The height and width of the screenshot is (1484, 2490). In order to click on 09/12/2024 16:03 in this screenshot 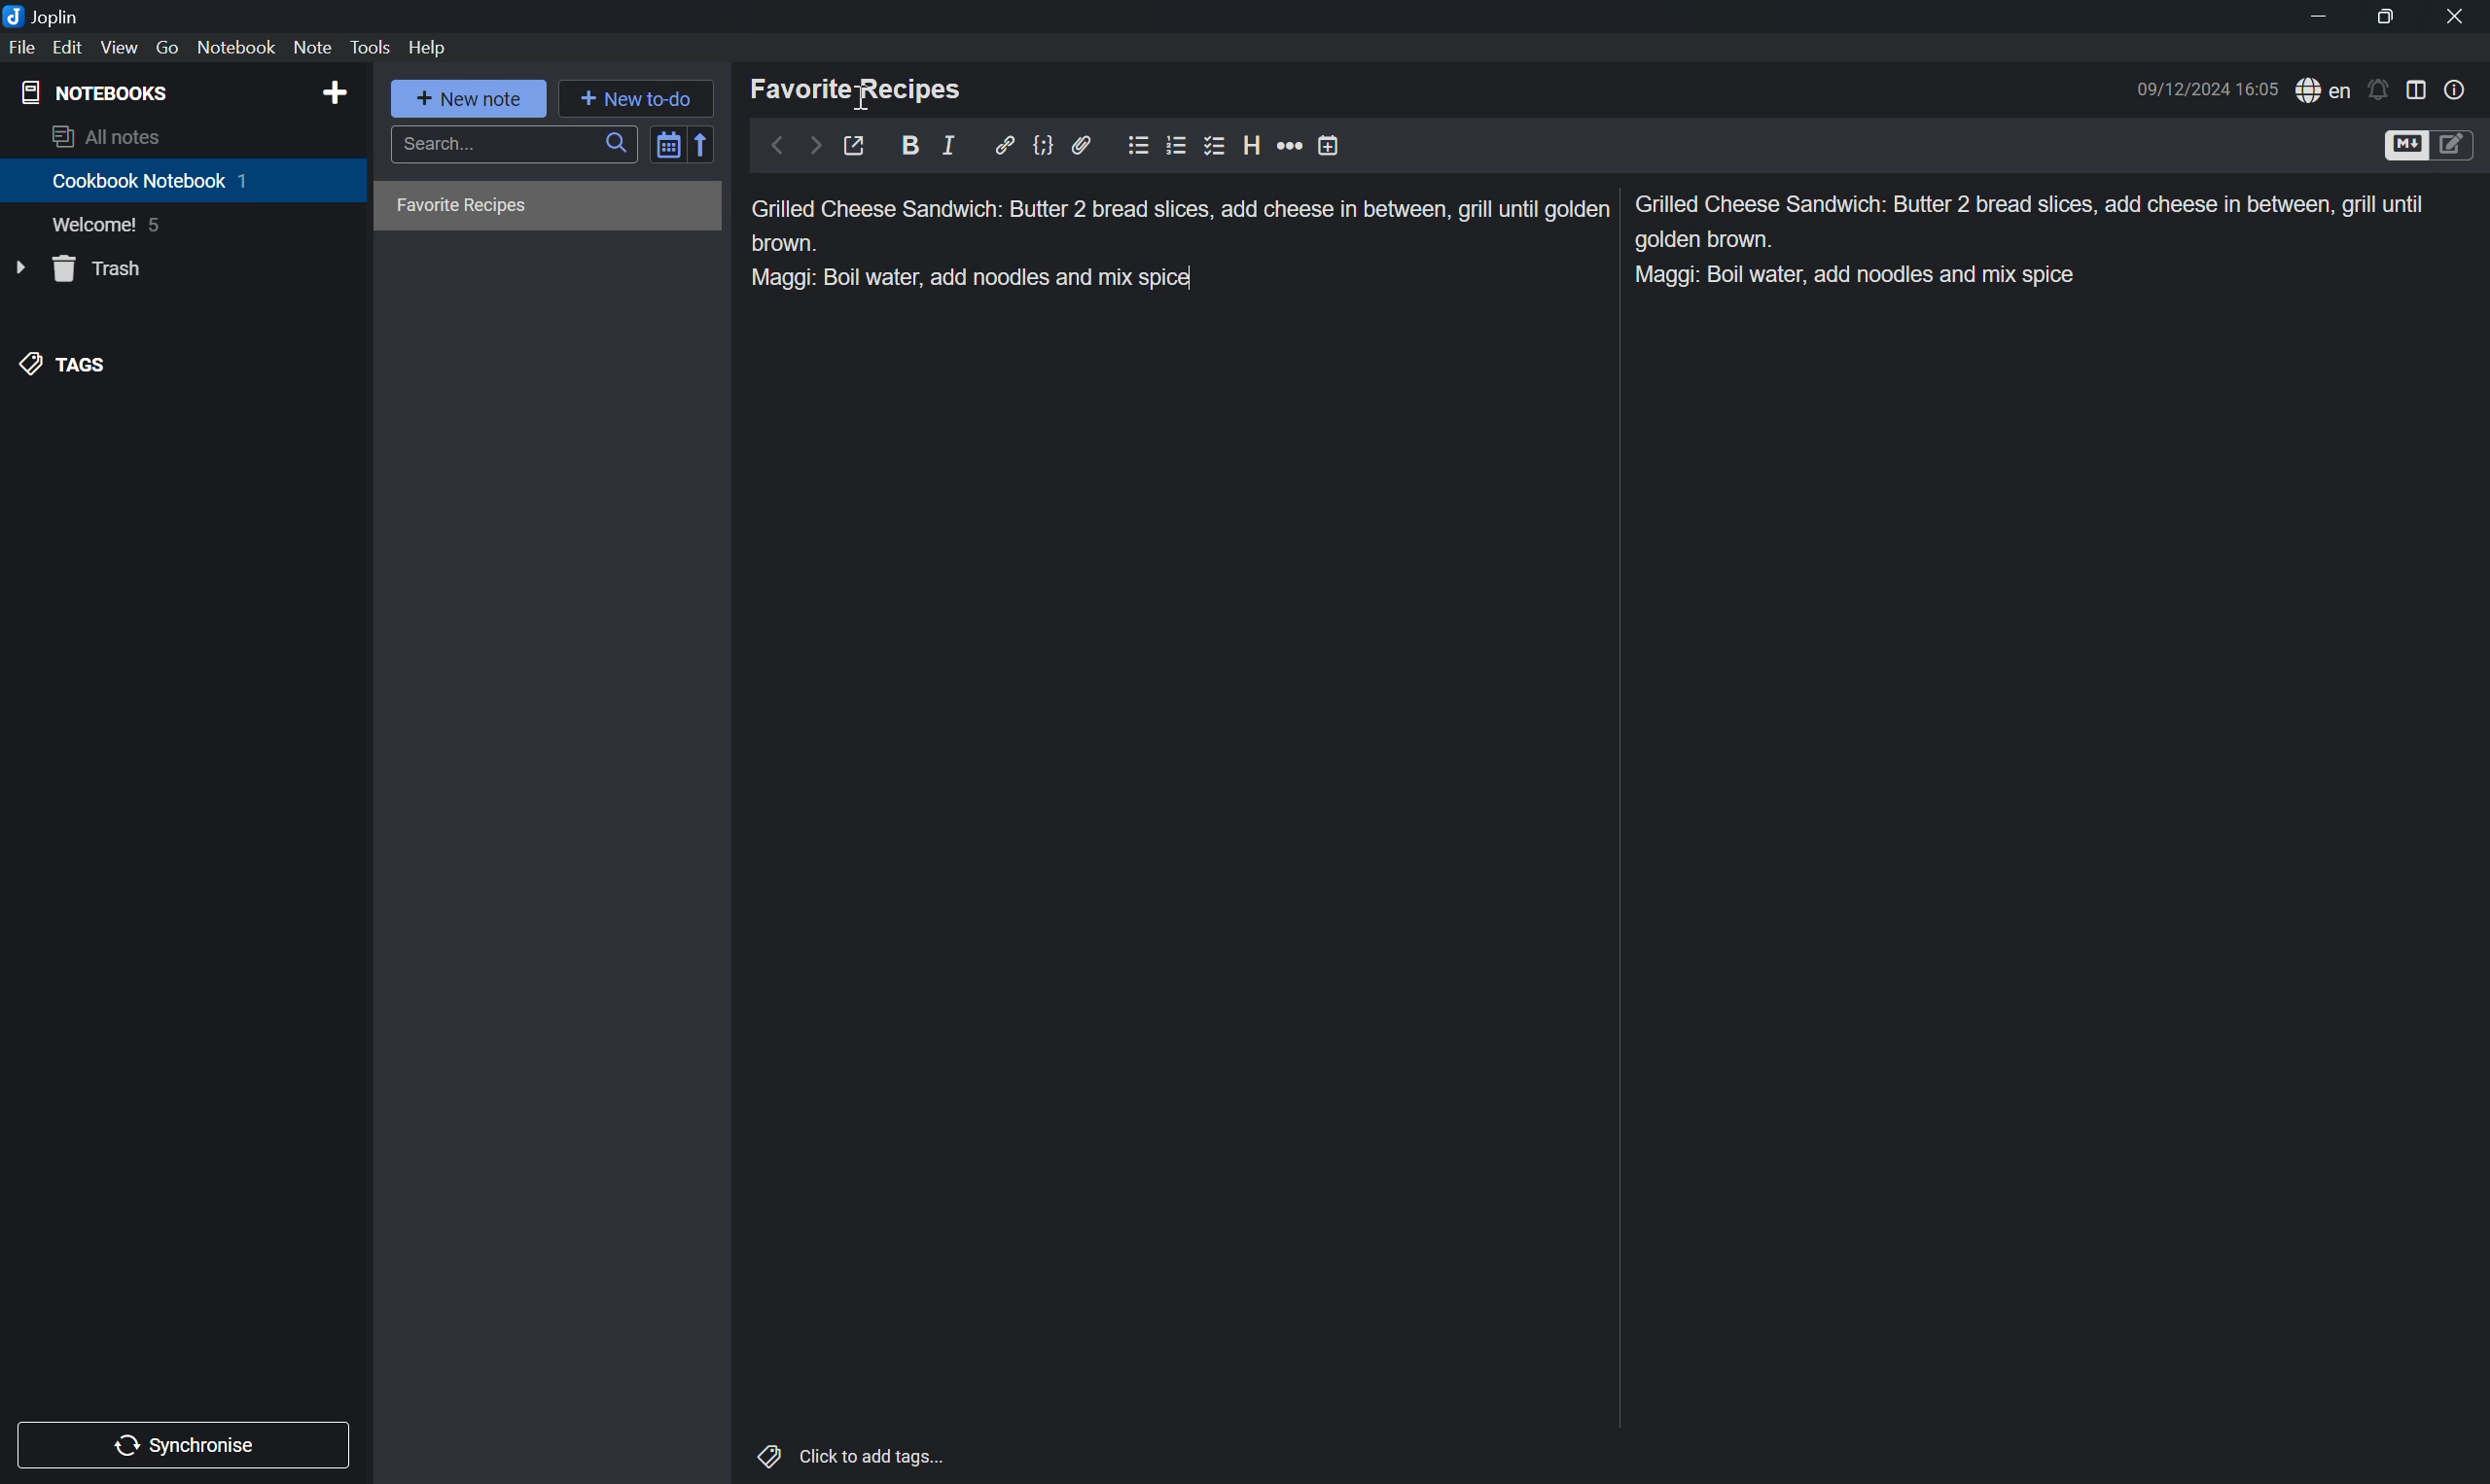, I will do `click(2205, 89)`.